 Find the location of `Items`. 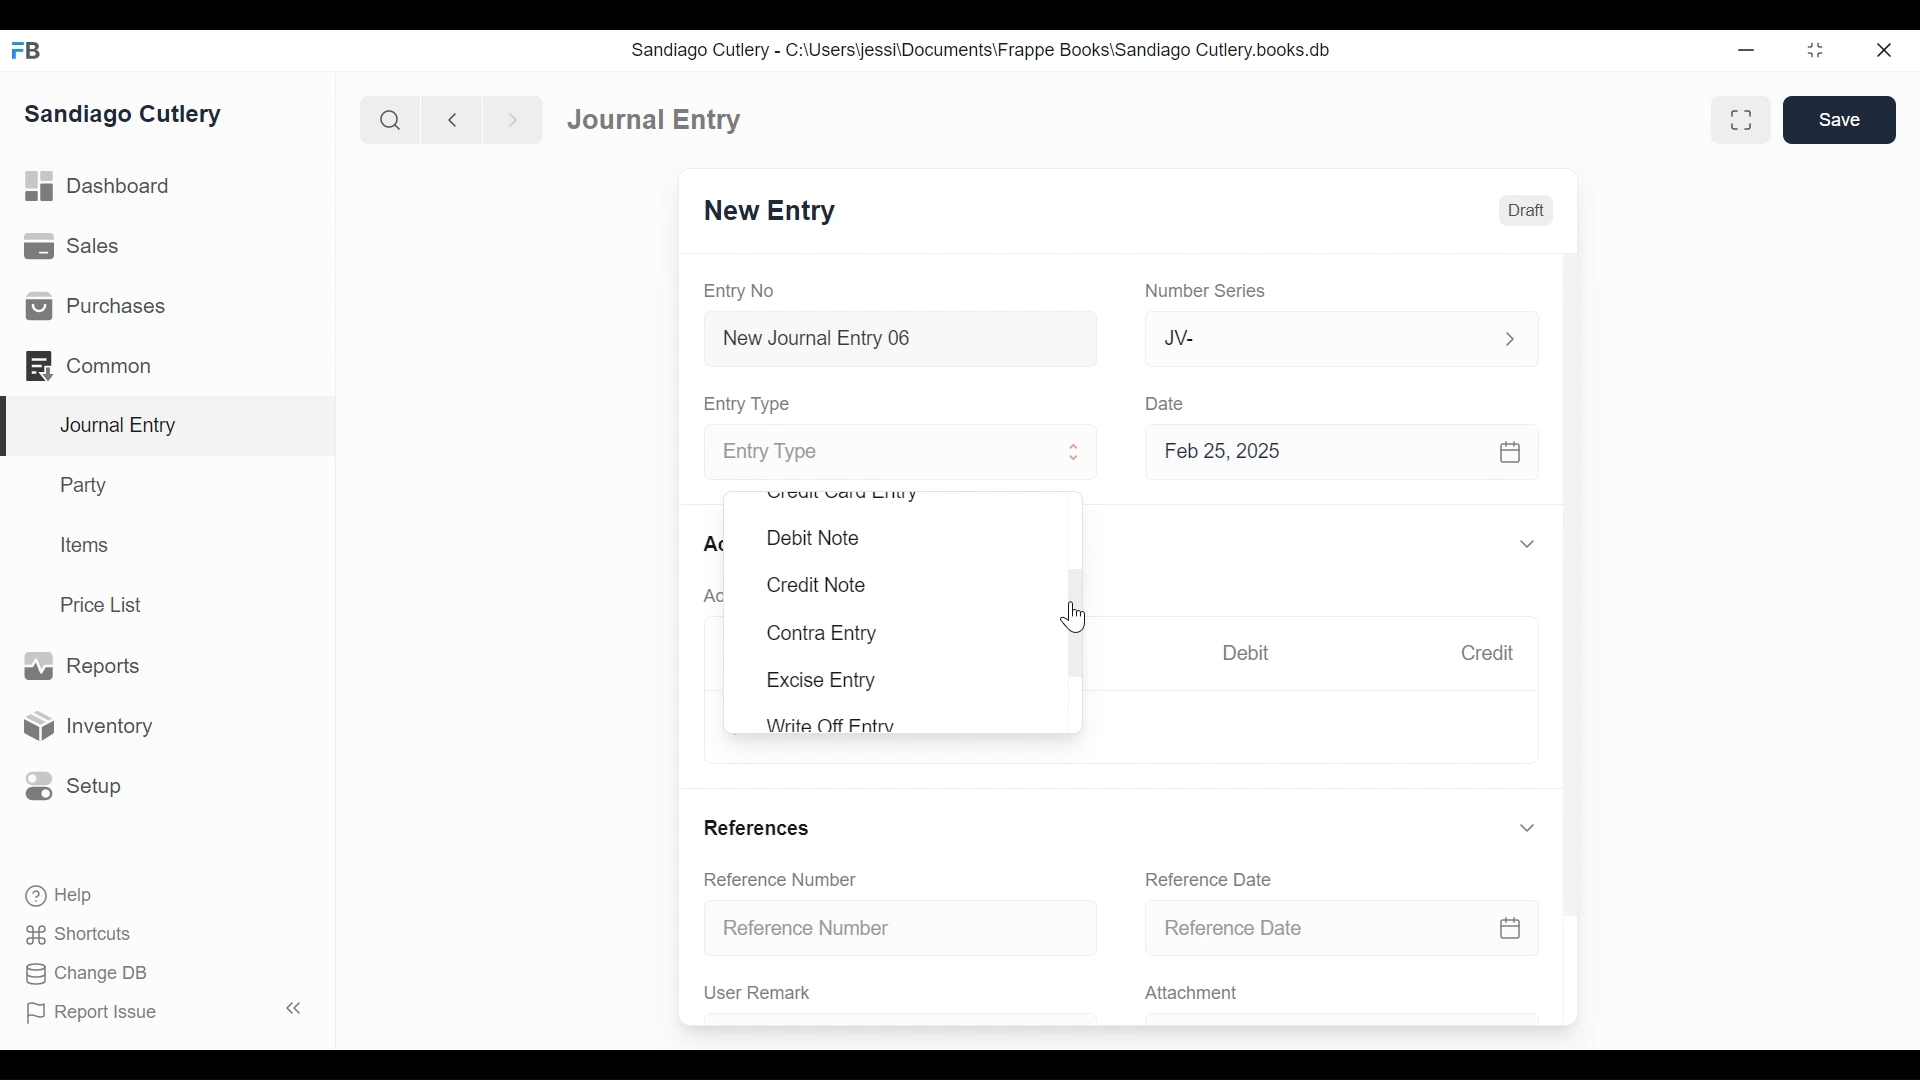

Items is located at coordinates (86, 545).